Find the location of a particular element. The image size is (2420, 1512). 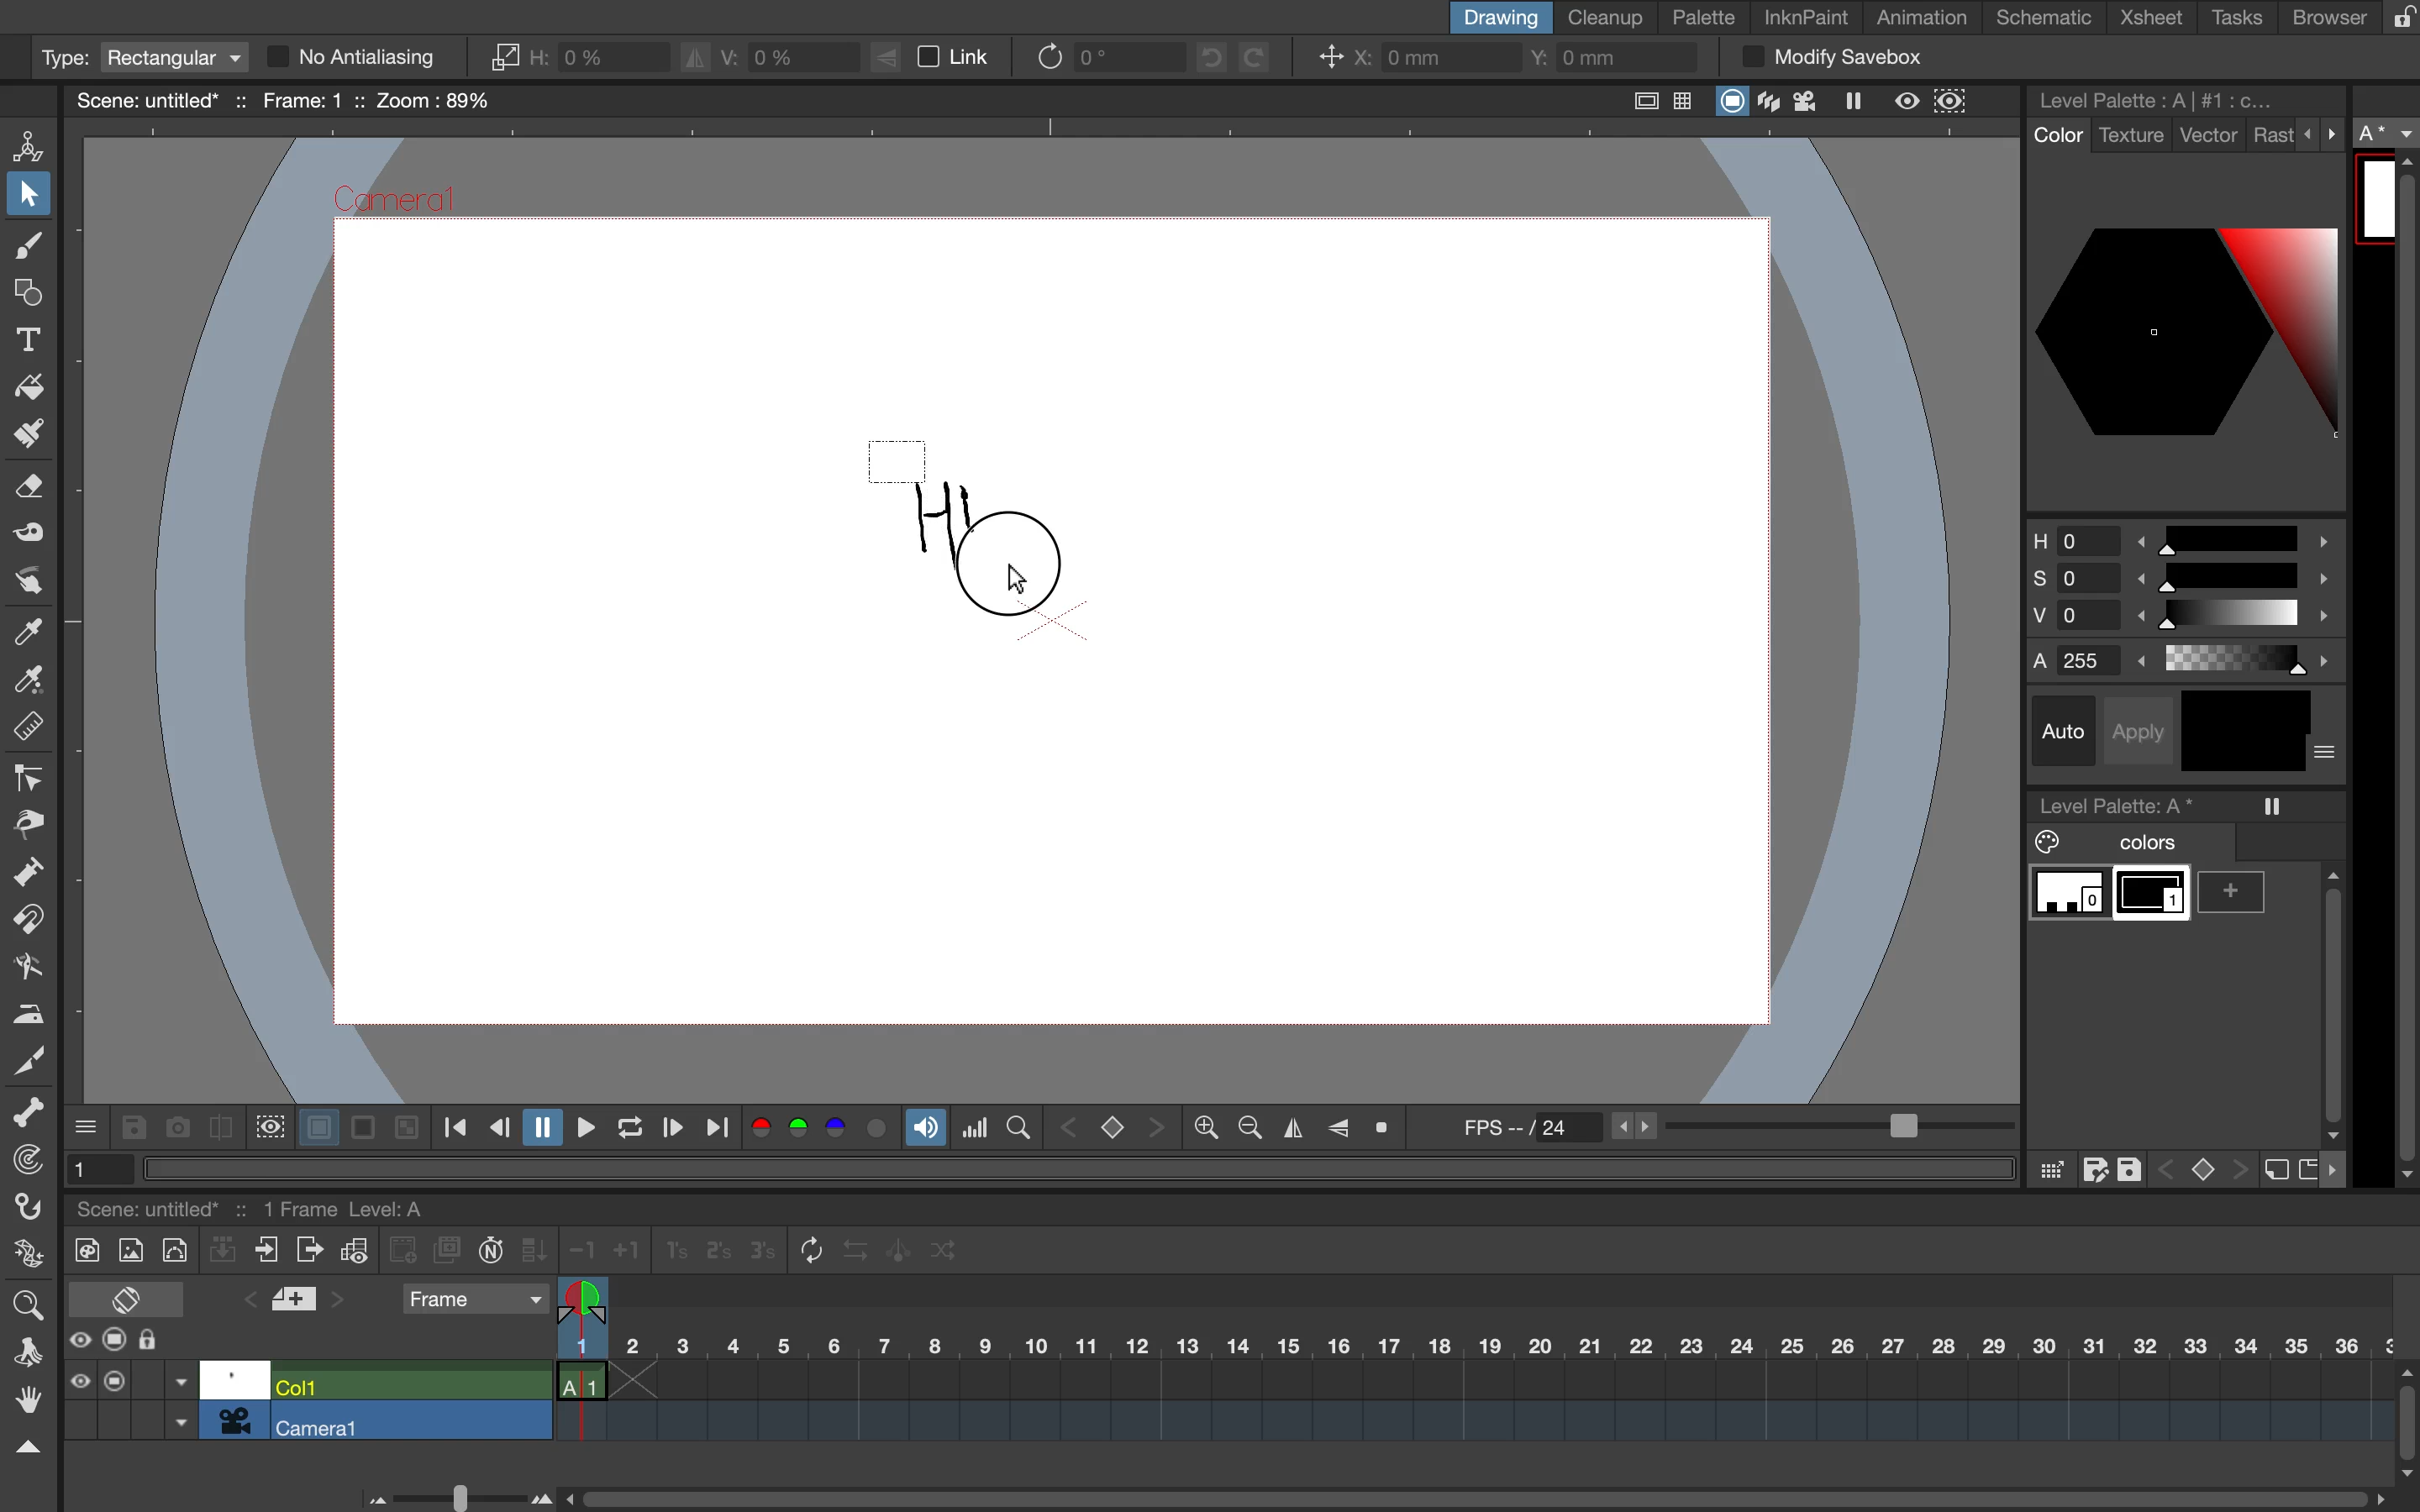

eraser tool is located at coordinates (32, 493).